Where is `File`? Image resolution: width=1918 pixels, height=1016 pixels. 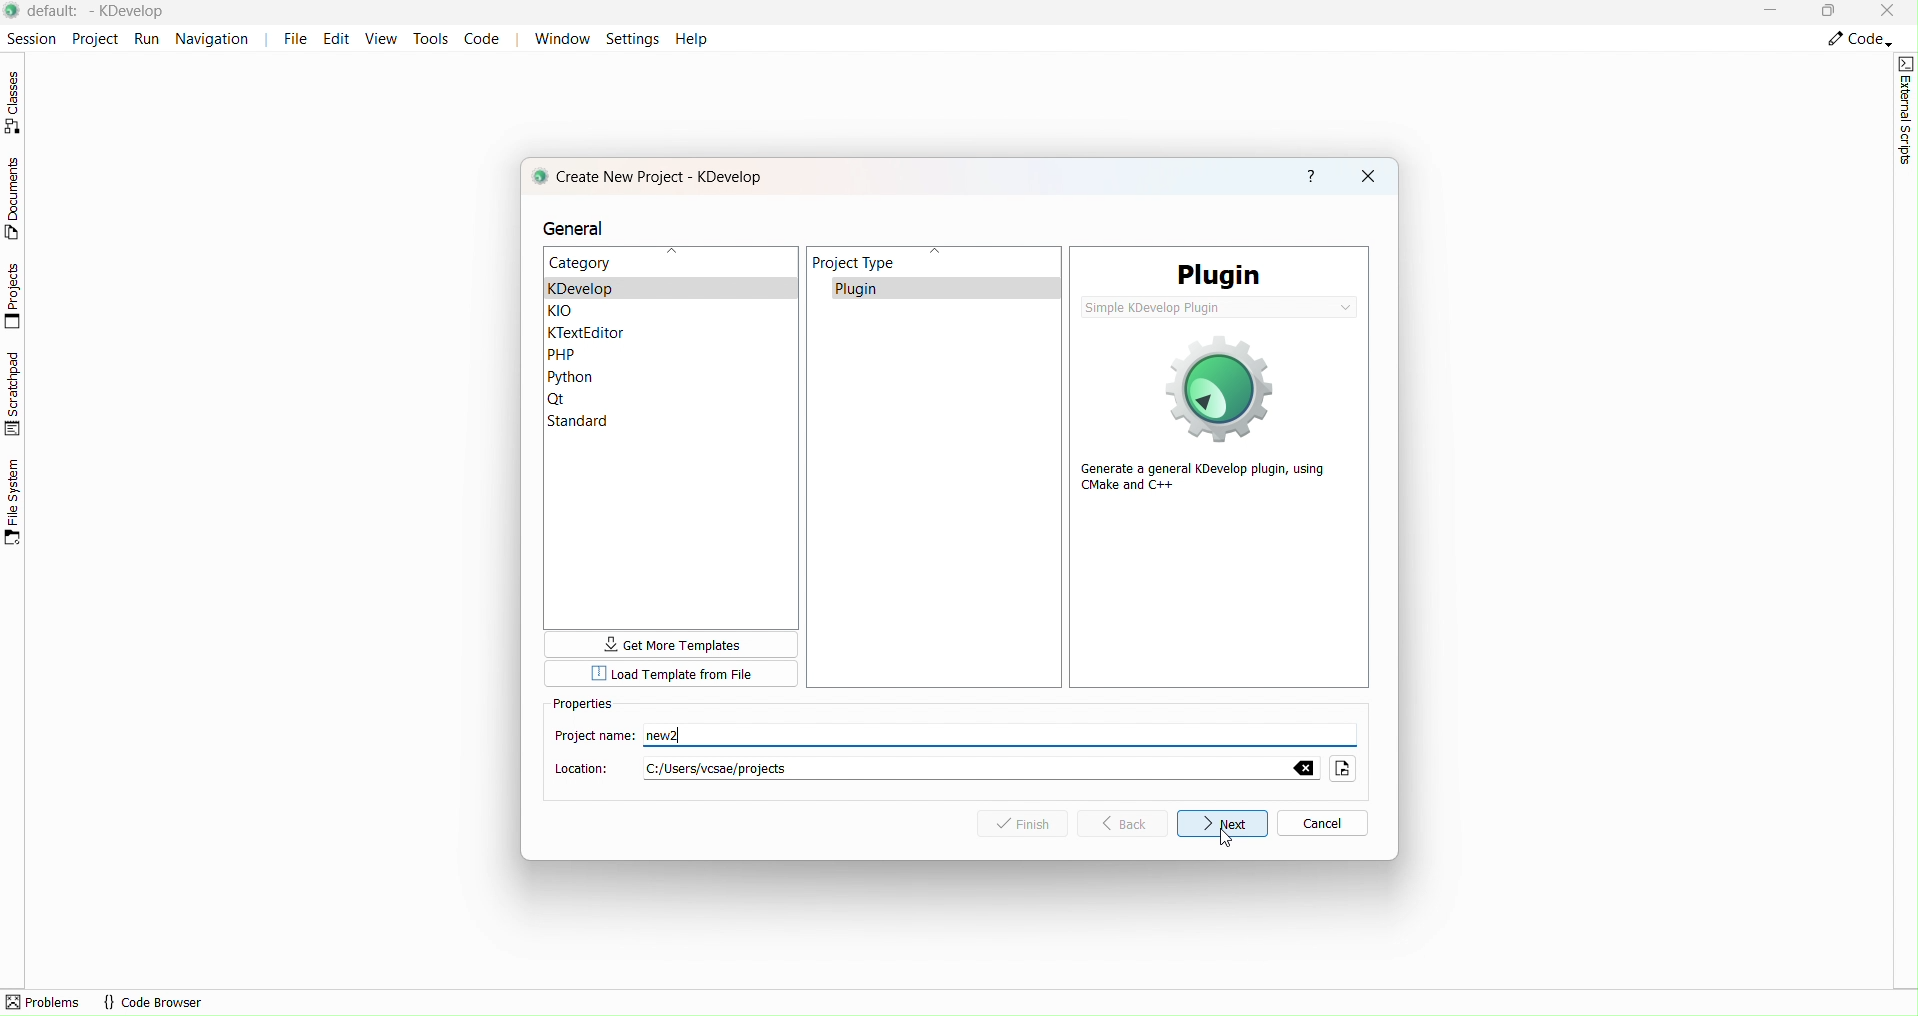
File is located at coordinates (295, 39).